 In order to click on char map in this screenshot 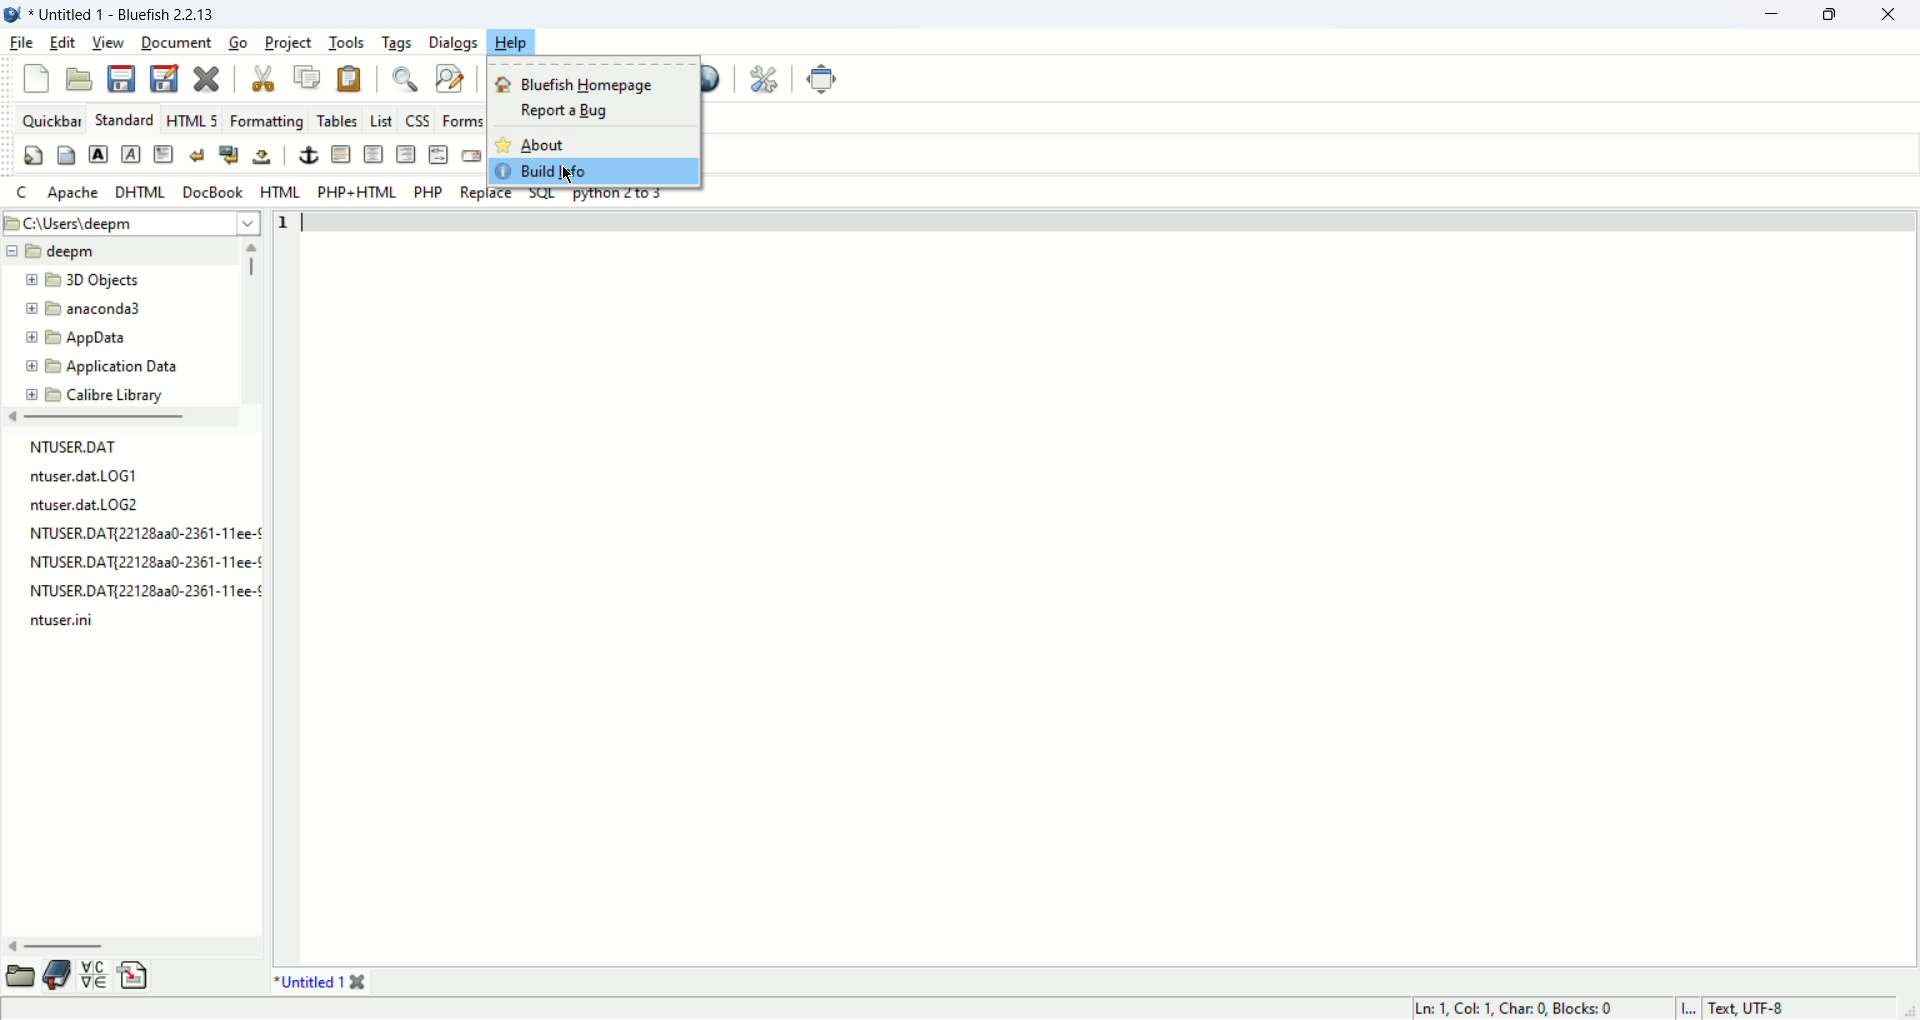, I will do `click(93, 974)`.